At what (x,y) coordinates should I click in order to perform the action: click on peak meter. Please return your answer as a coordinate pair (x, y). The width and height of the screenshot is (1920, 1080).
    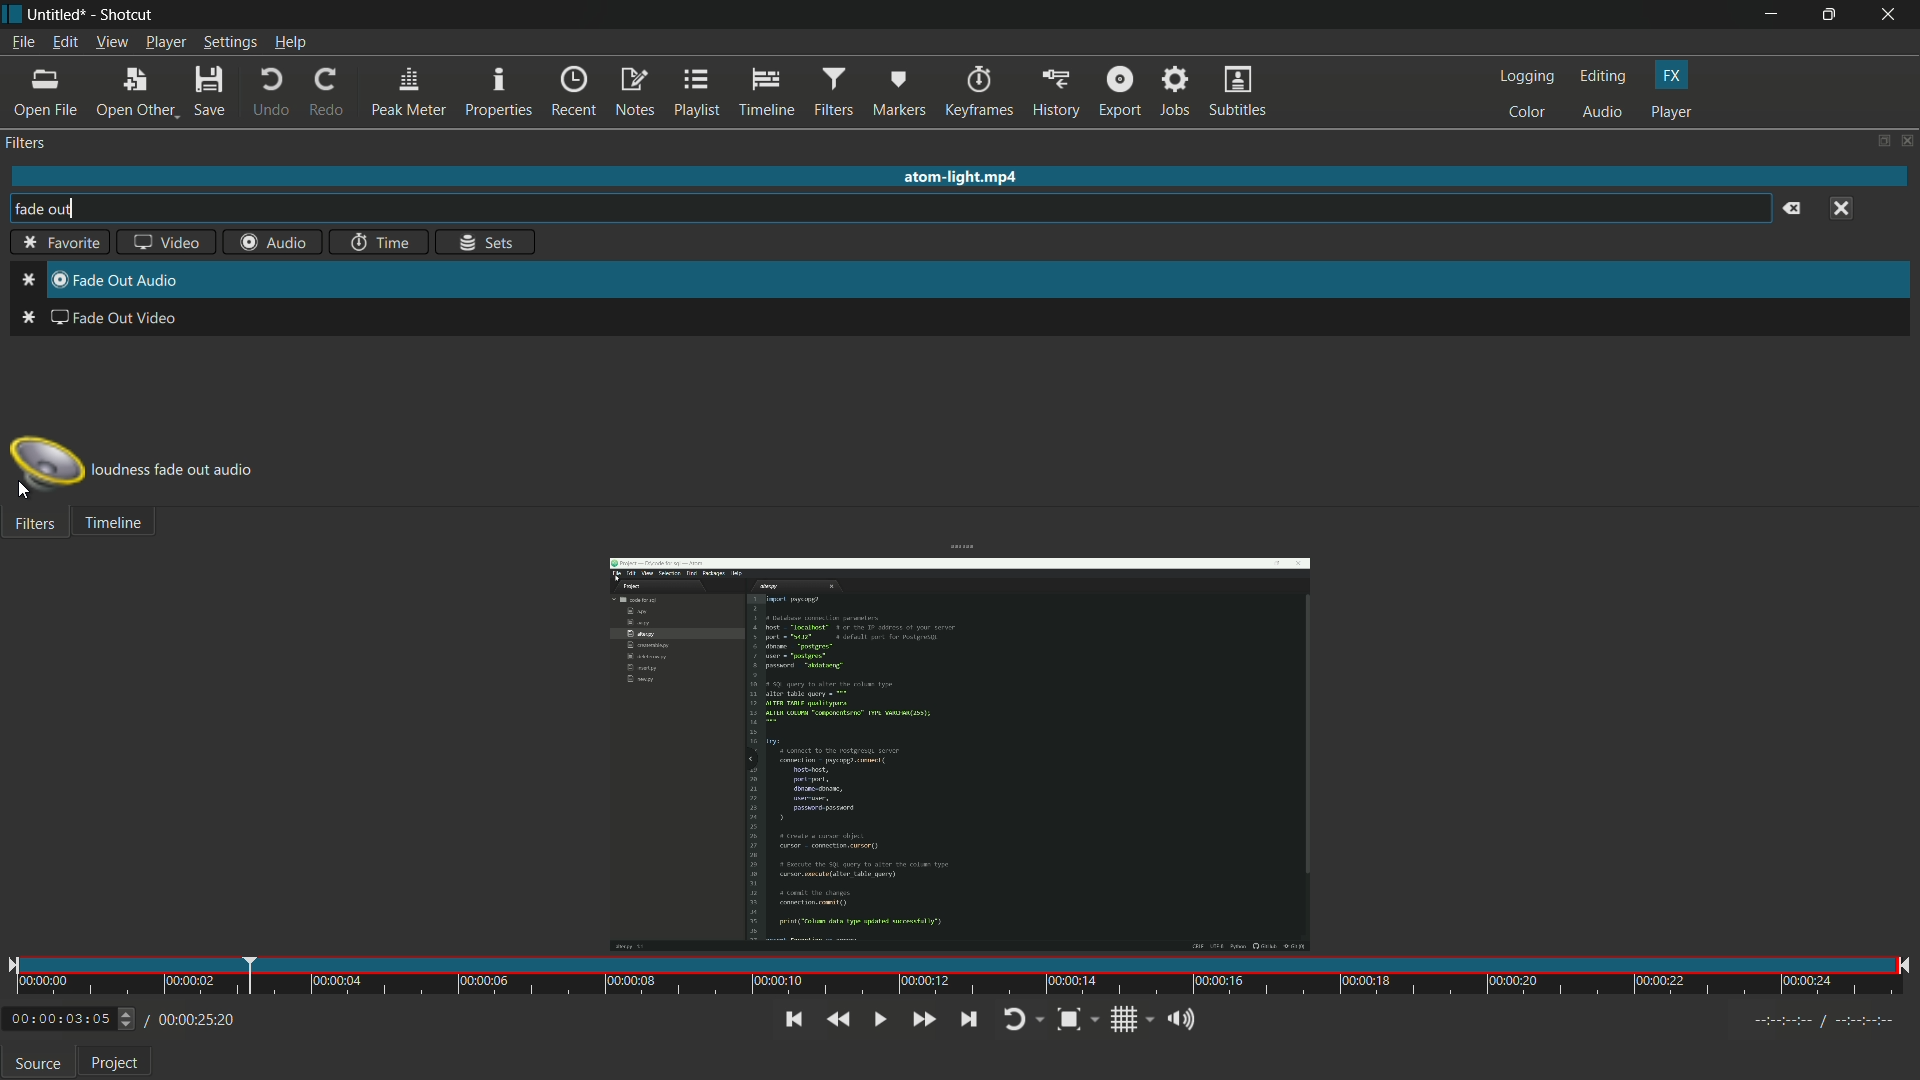
    Looking at the image, I should click on (409, 92).